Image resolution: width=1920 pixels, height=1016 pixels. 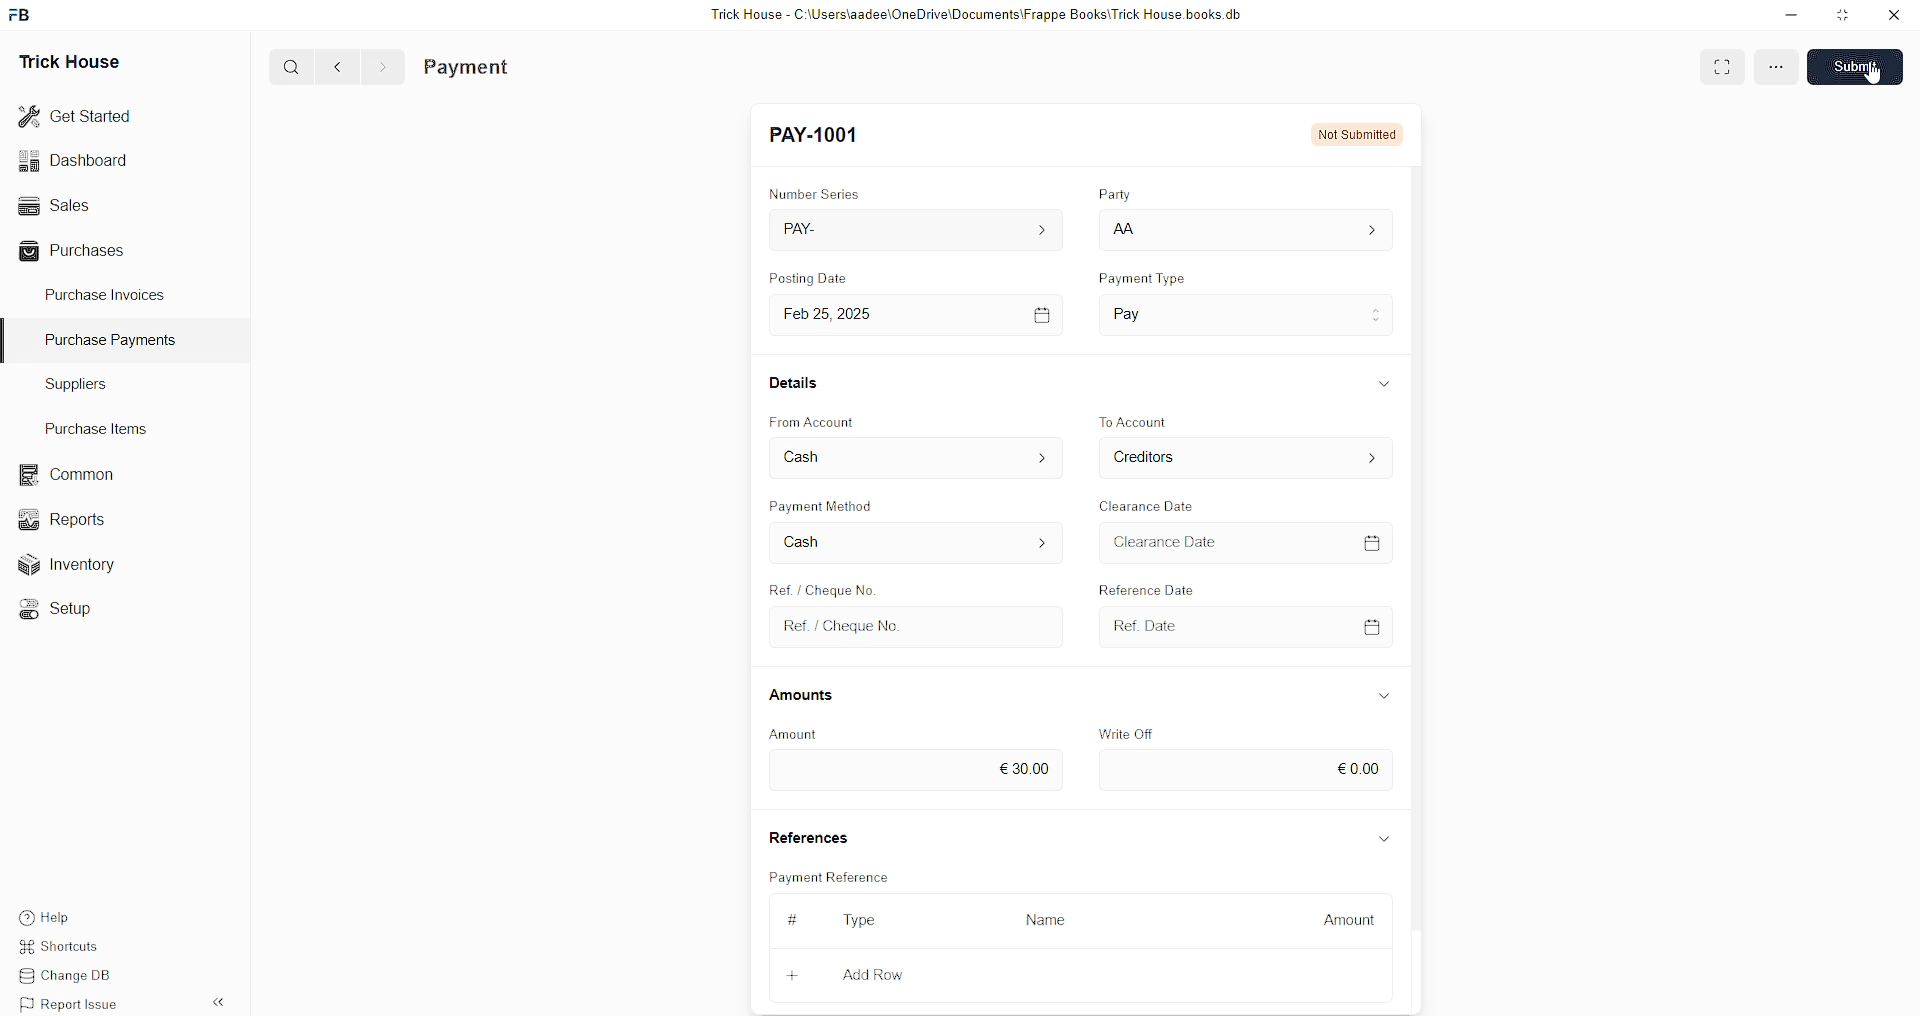 What do you see at coordinates (75, 915) in the screenshot?
I see ` Help` at bounding box center [75, 915].